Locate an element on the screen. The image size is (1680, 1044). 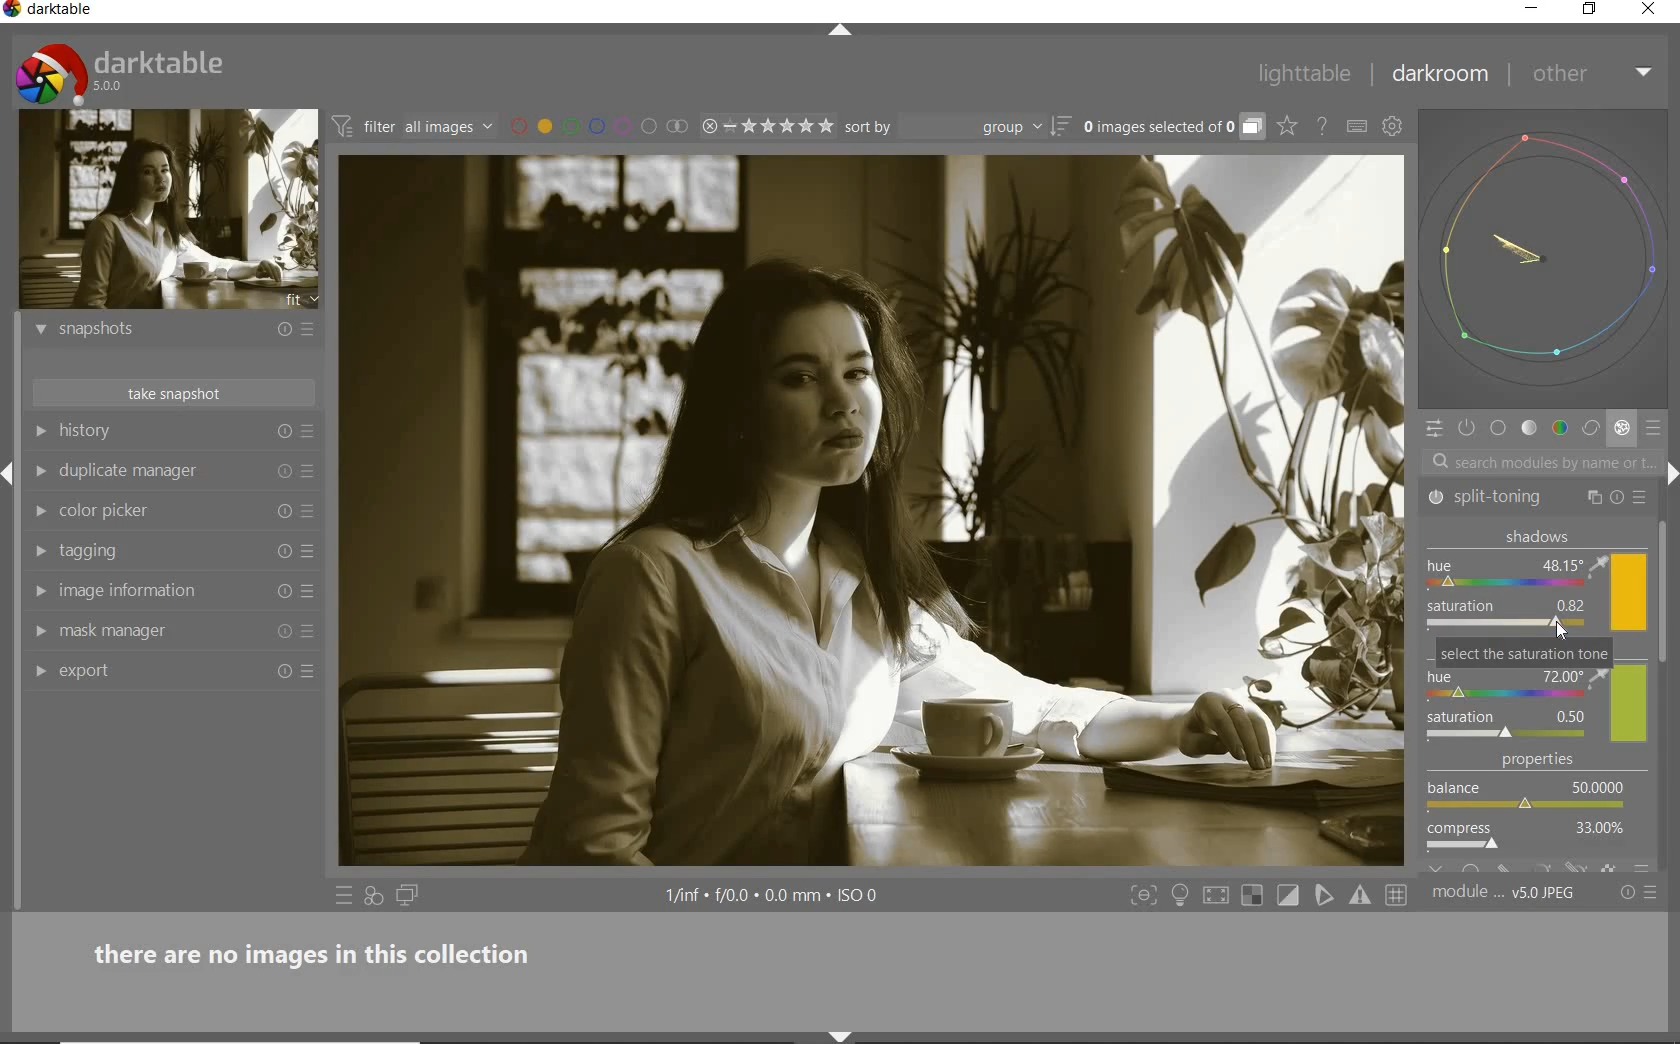
presets is located at coordinates (1643, 498).